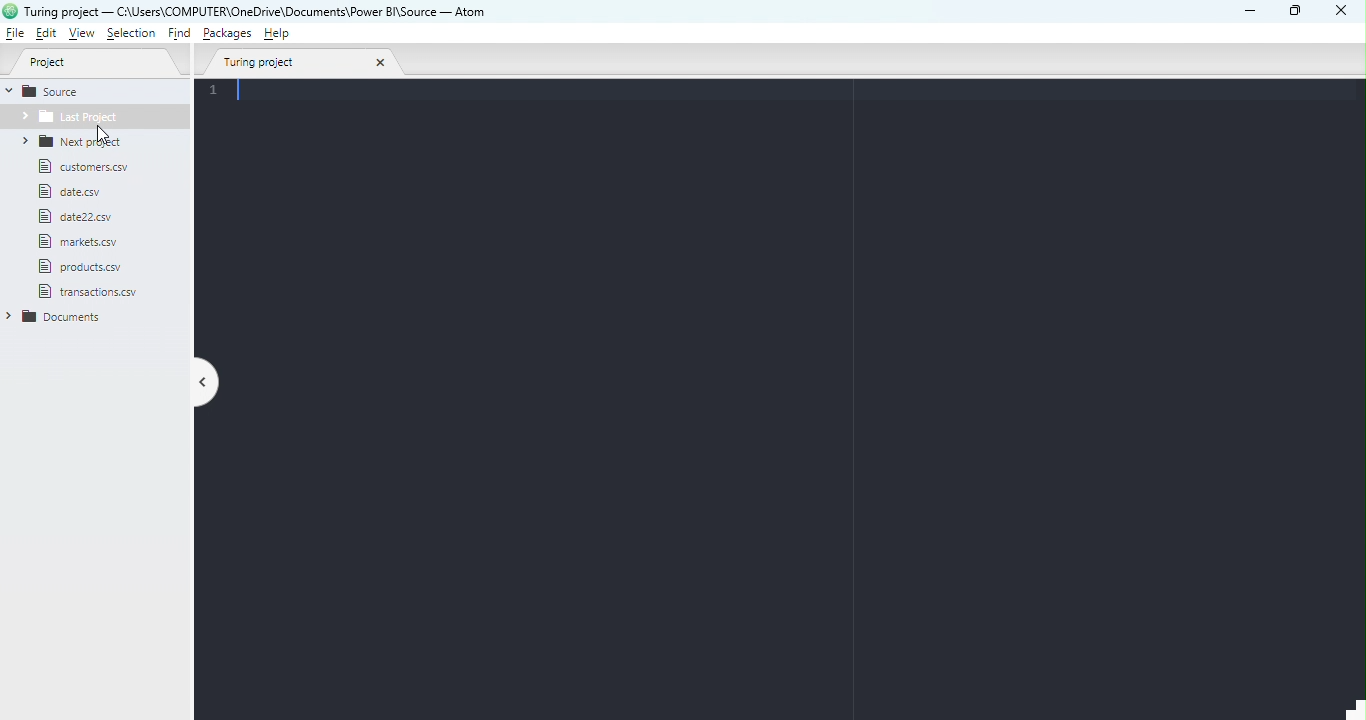 This screenshot has height=720, width=1366. What do you see at coordinates (87, 266) in the screenshot?
I see `file` at bounding box center [87, 266].